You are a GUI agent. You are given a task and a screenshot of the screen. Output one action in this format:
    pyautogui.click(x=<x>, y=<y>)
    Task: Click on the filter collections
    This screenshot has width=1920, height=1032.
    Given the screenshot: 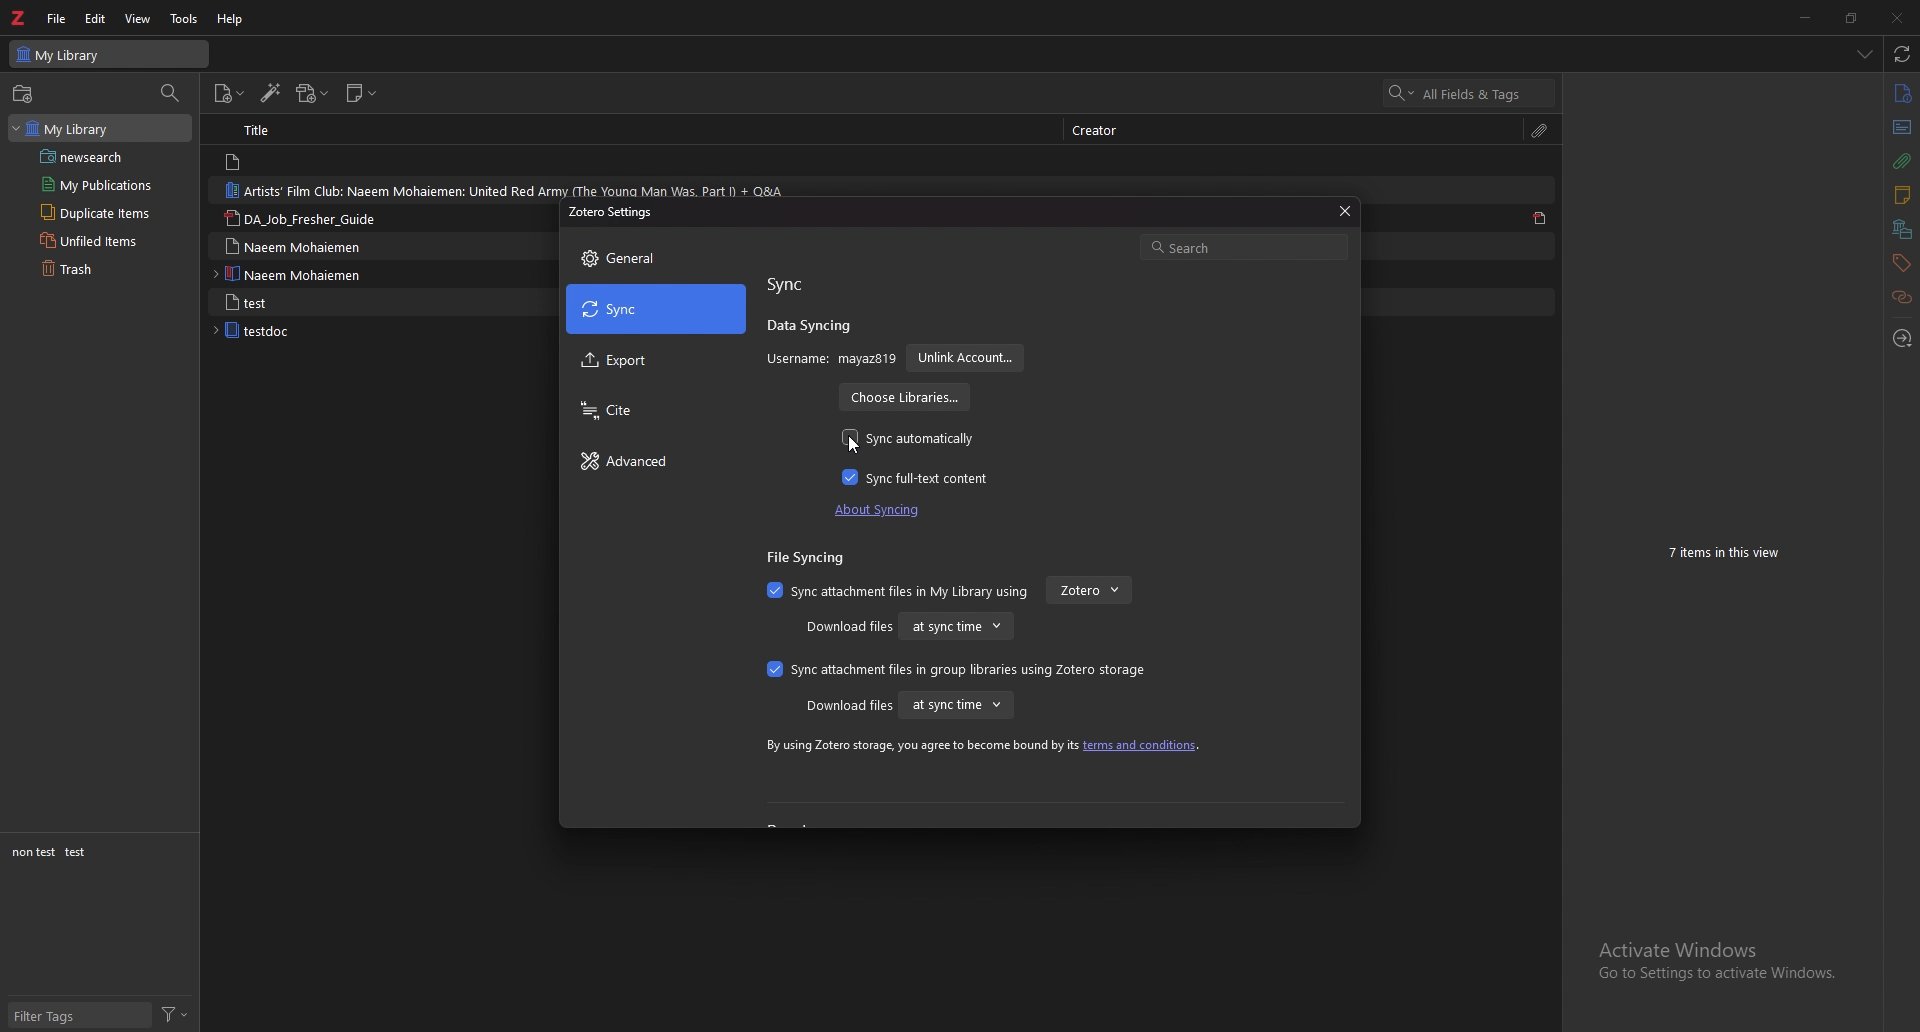 What is the action you would take?
    pyautogui.click(x=172, y=93)
    